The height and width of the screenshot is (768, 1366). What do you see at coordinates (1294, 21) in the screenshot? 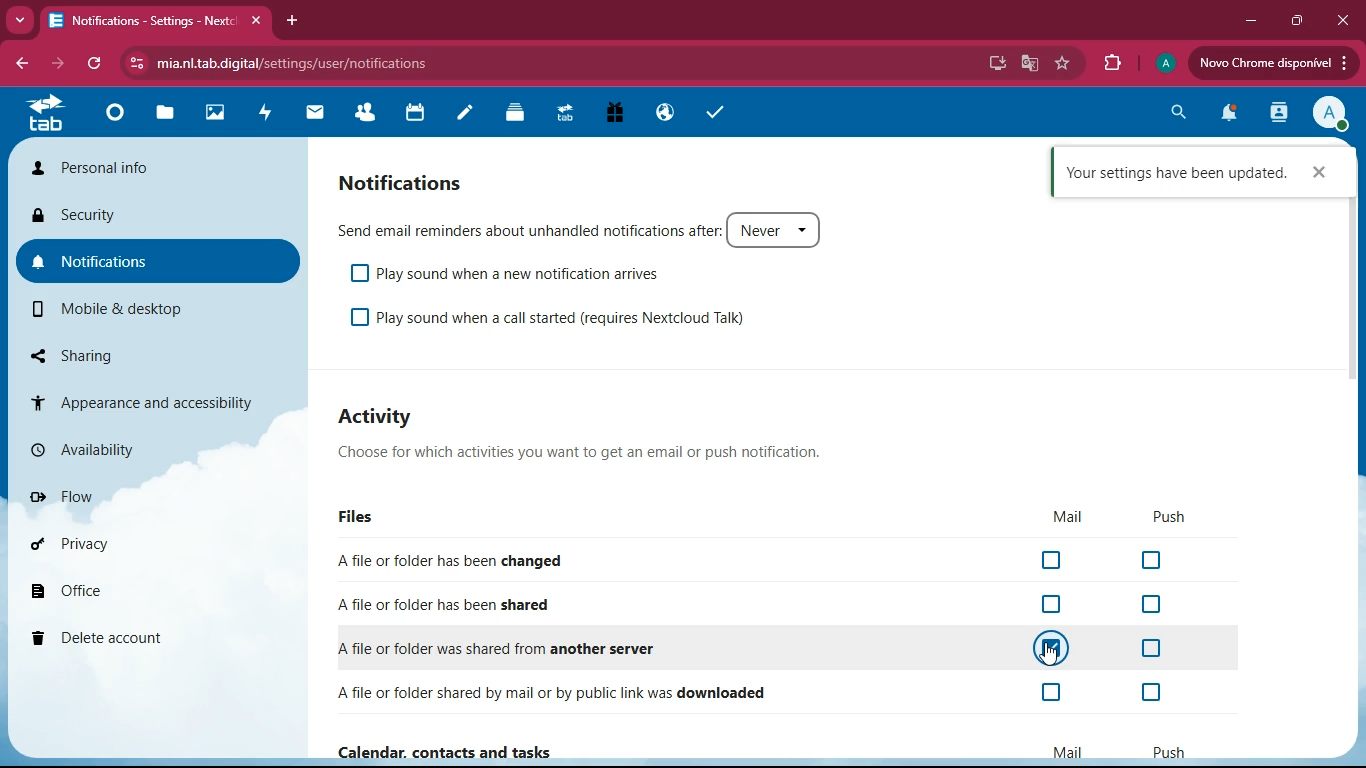
I see `maximize` at bounding box center [1294, 21].